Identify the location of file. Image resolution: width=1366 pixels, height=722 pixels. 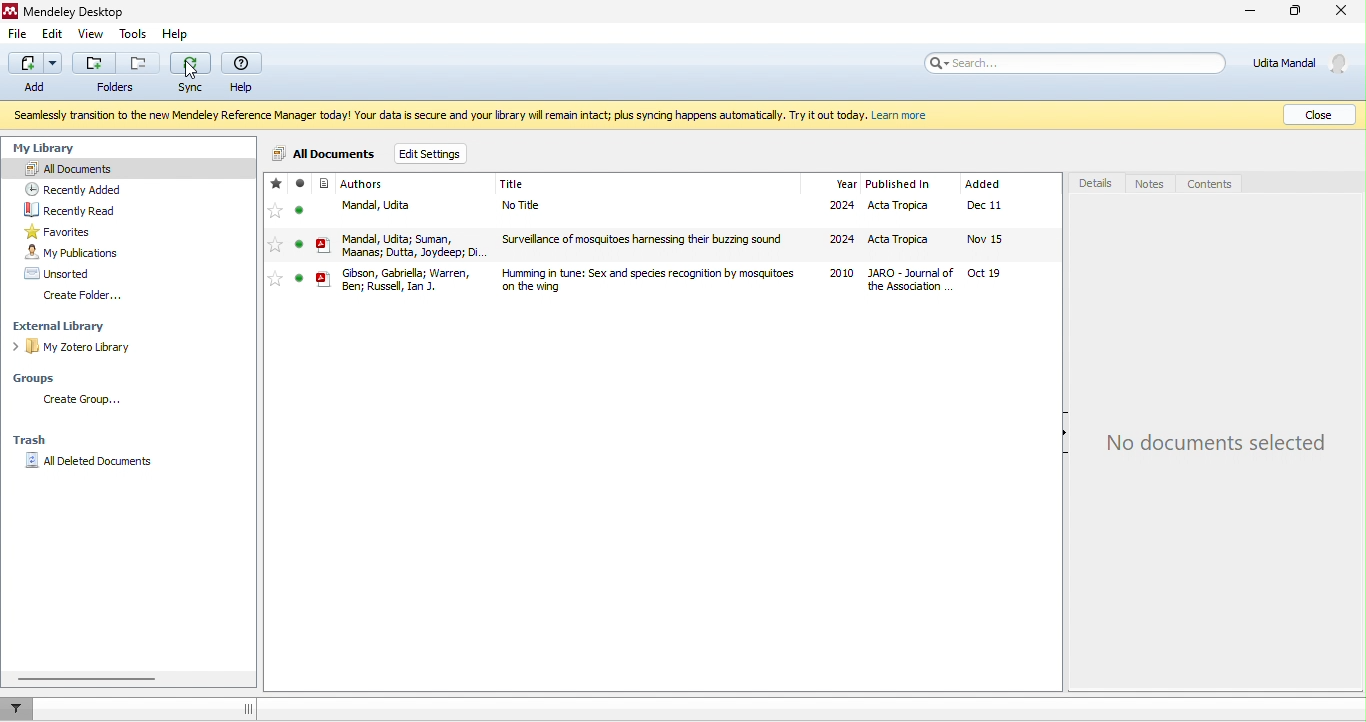
(653, 210).